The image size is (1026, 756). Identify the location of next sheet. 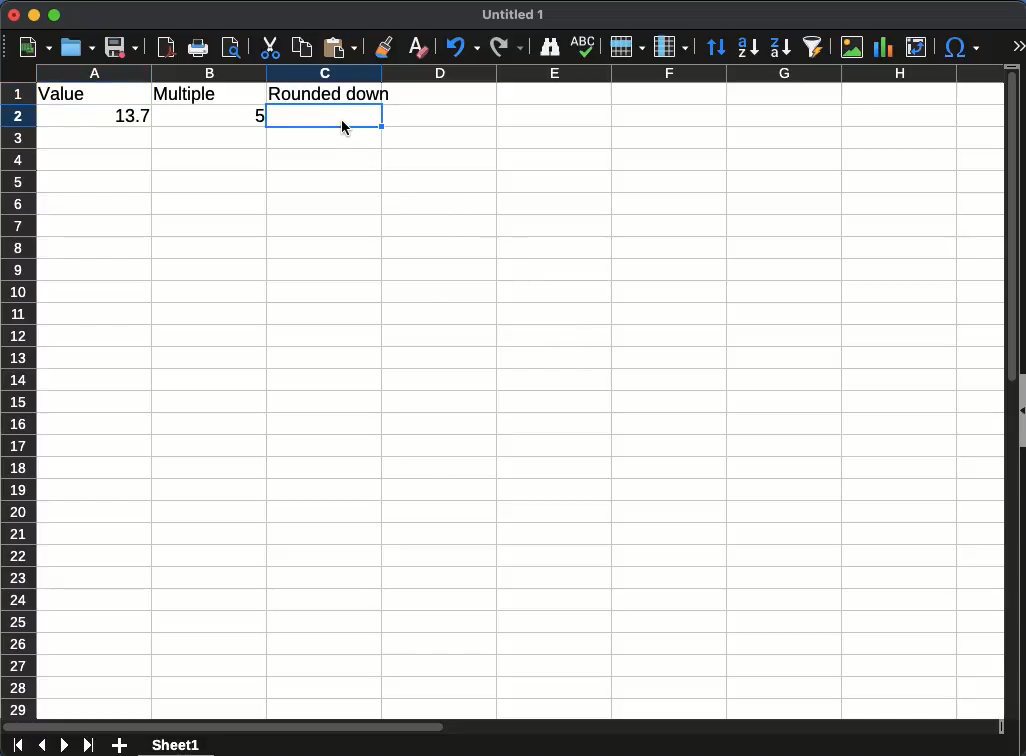
(64, 745).